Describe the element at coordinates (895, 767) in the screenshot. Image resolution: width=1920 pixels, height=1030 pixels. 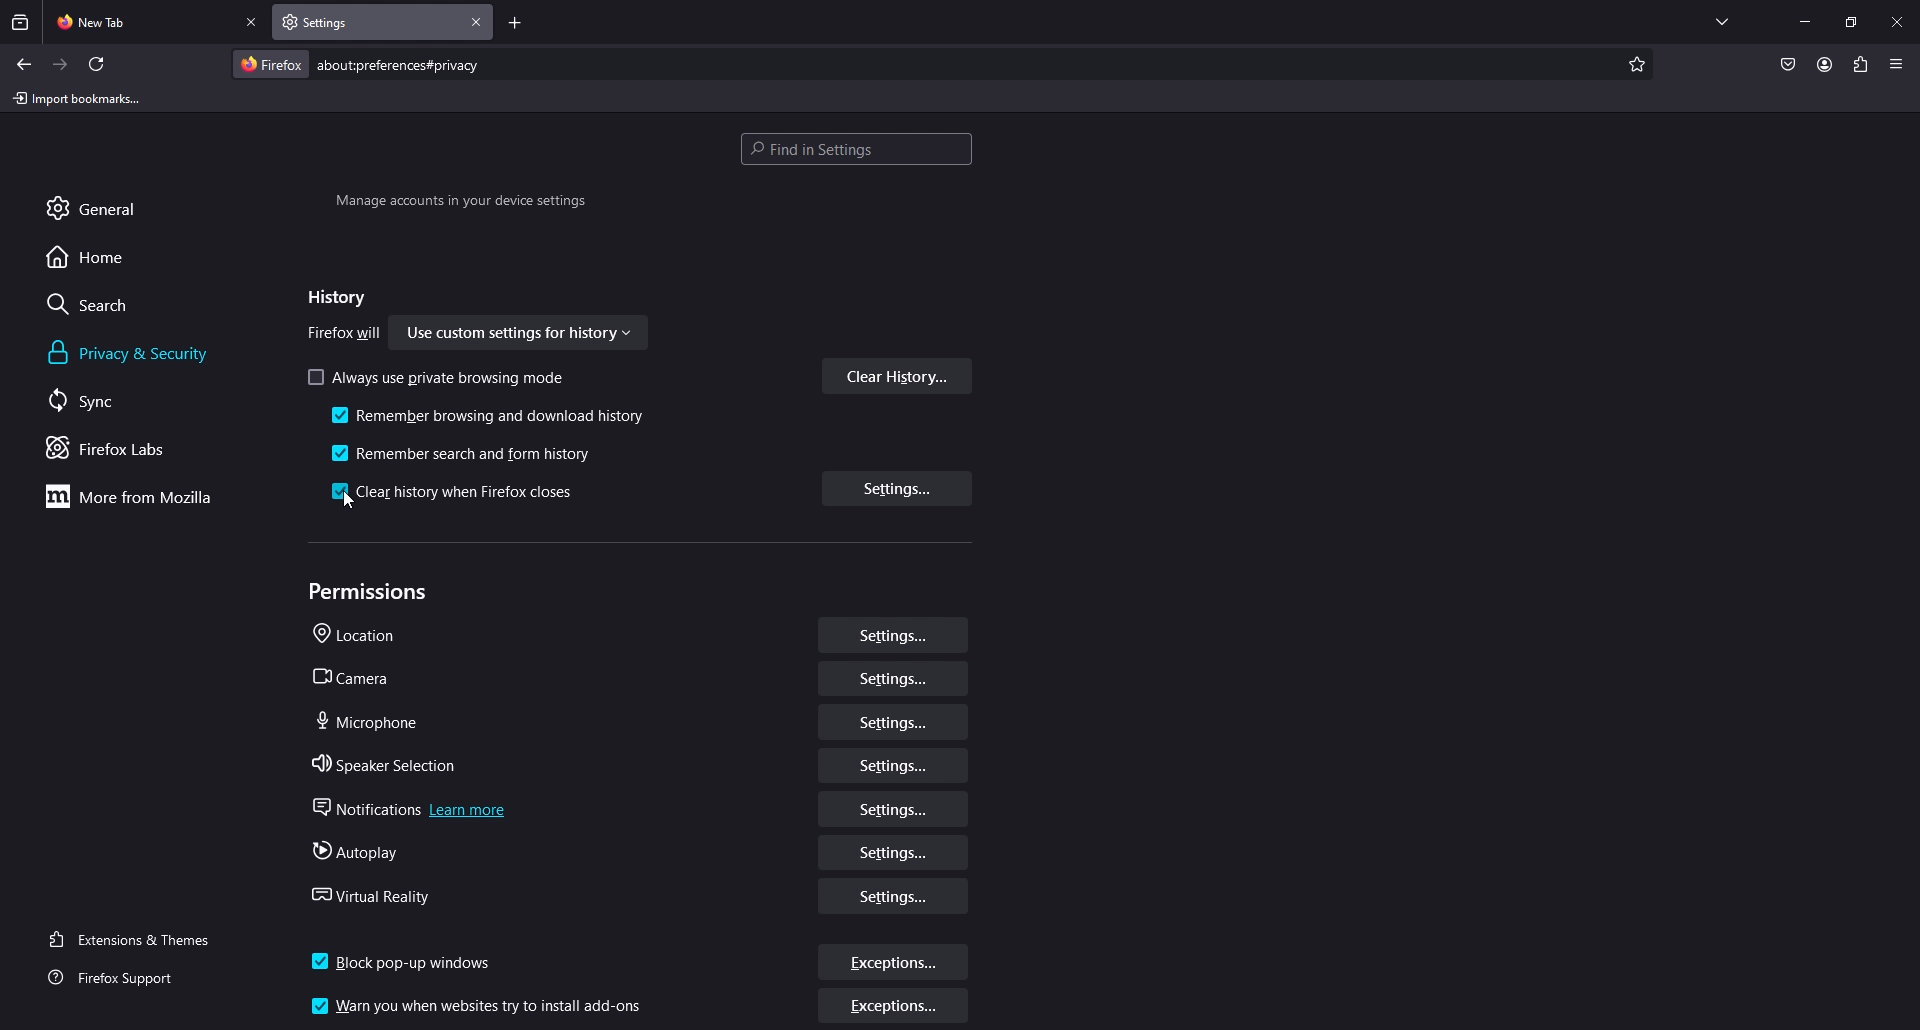
I see `settings` at that location.